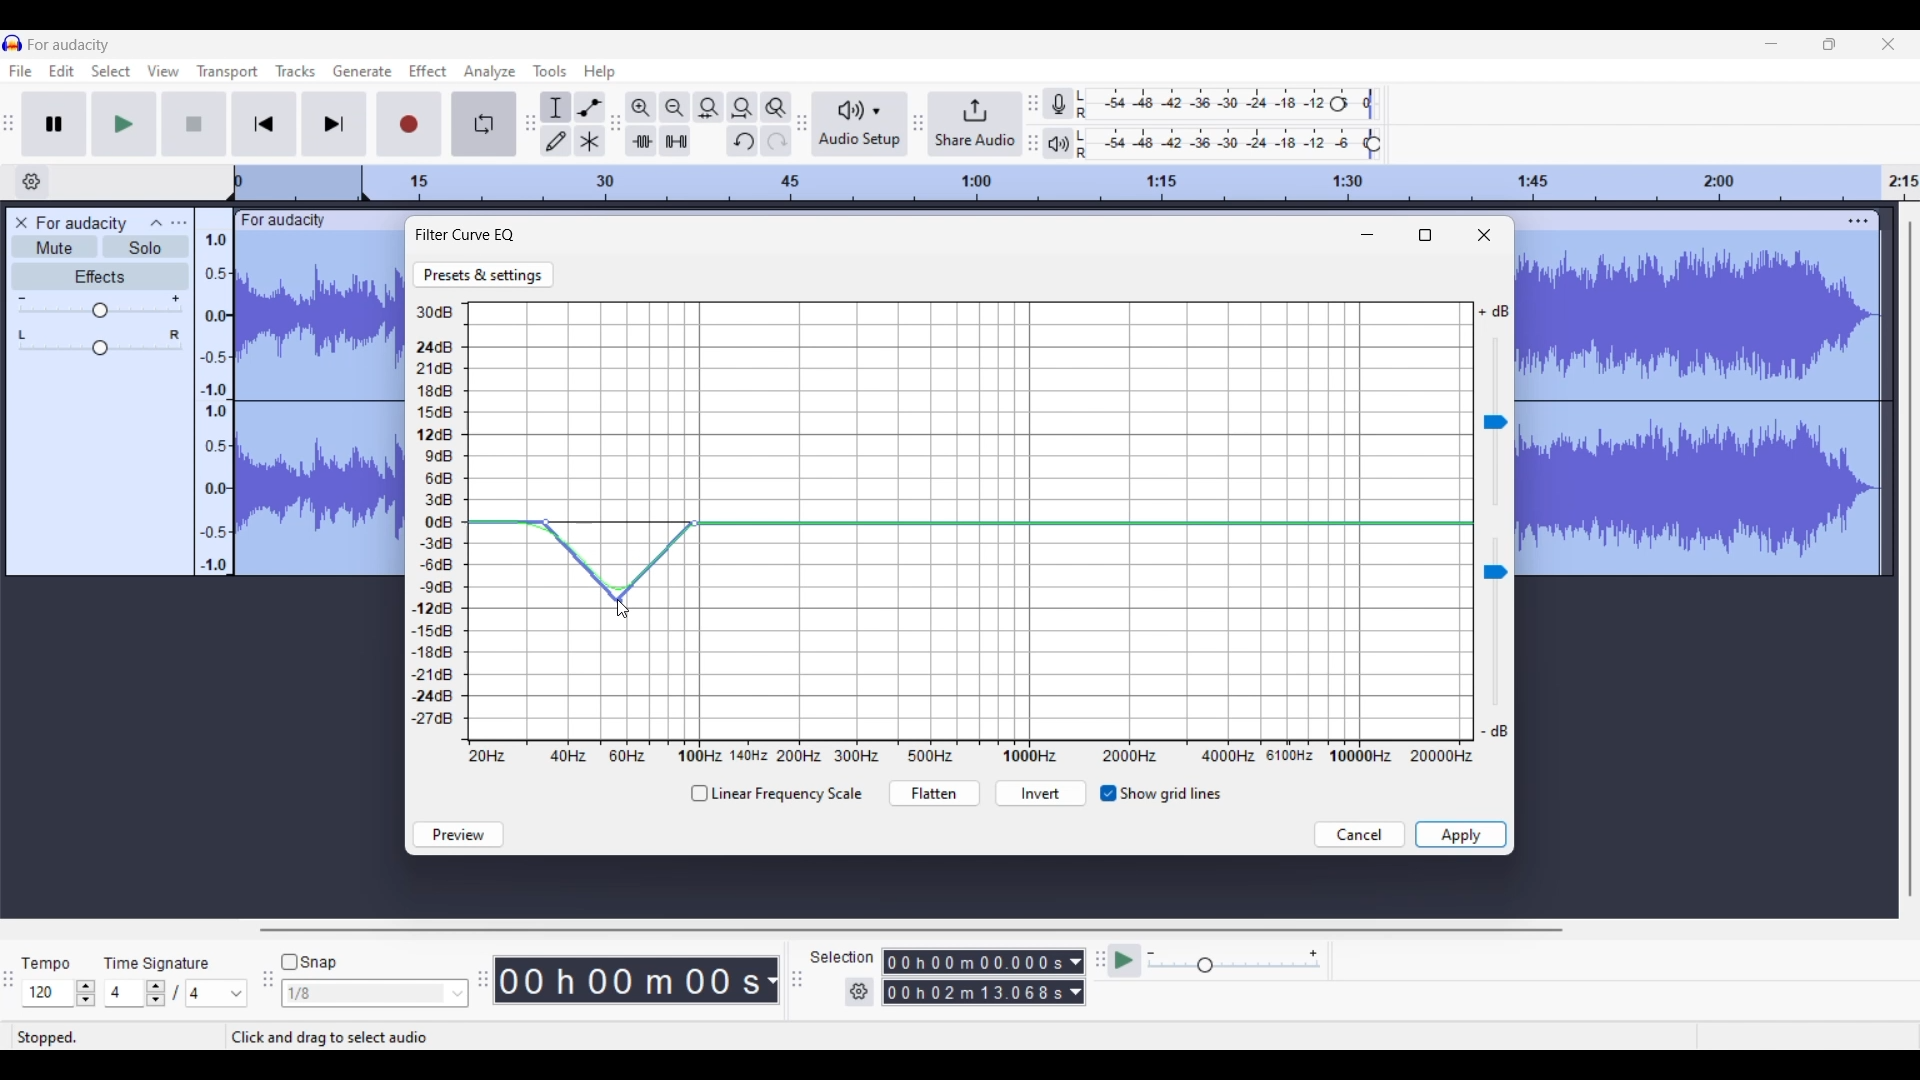  What do you see at coordinates (777, 107) in the screenshot?
I see `Zoom toggle` at bounding box center [777, 107].